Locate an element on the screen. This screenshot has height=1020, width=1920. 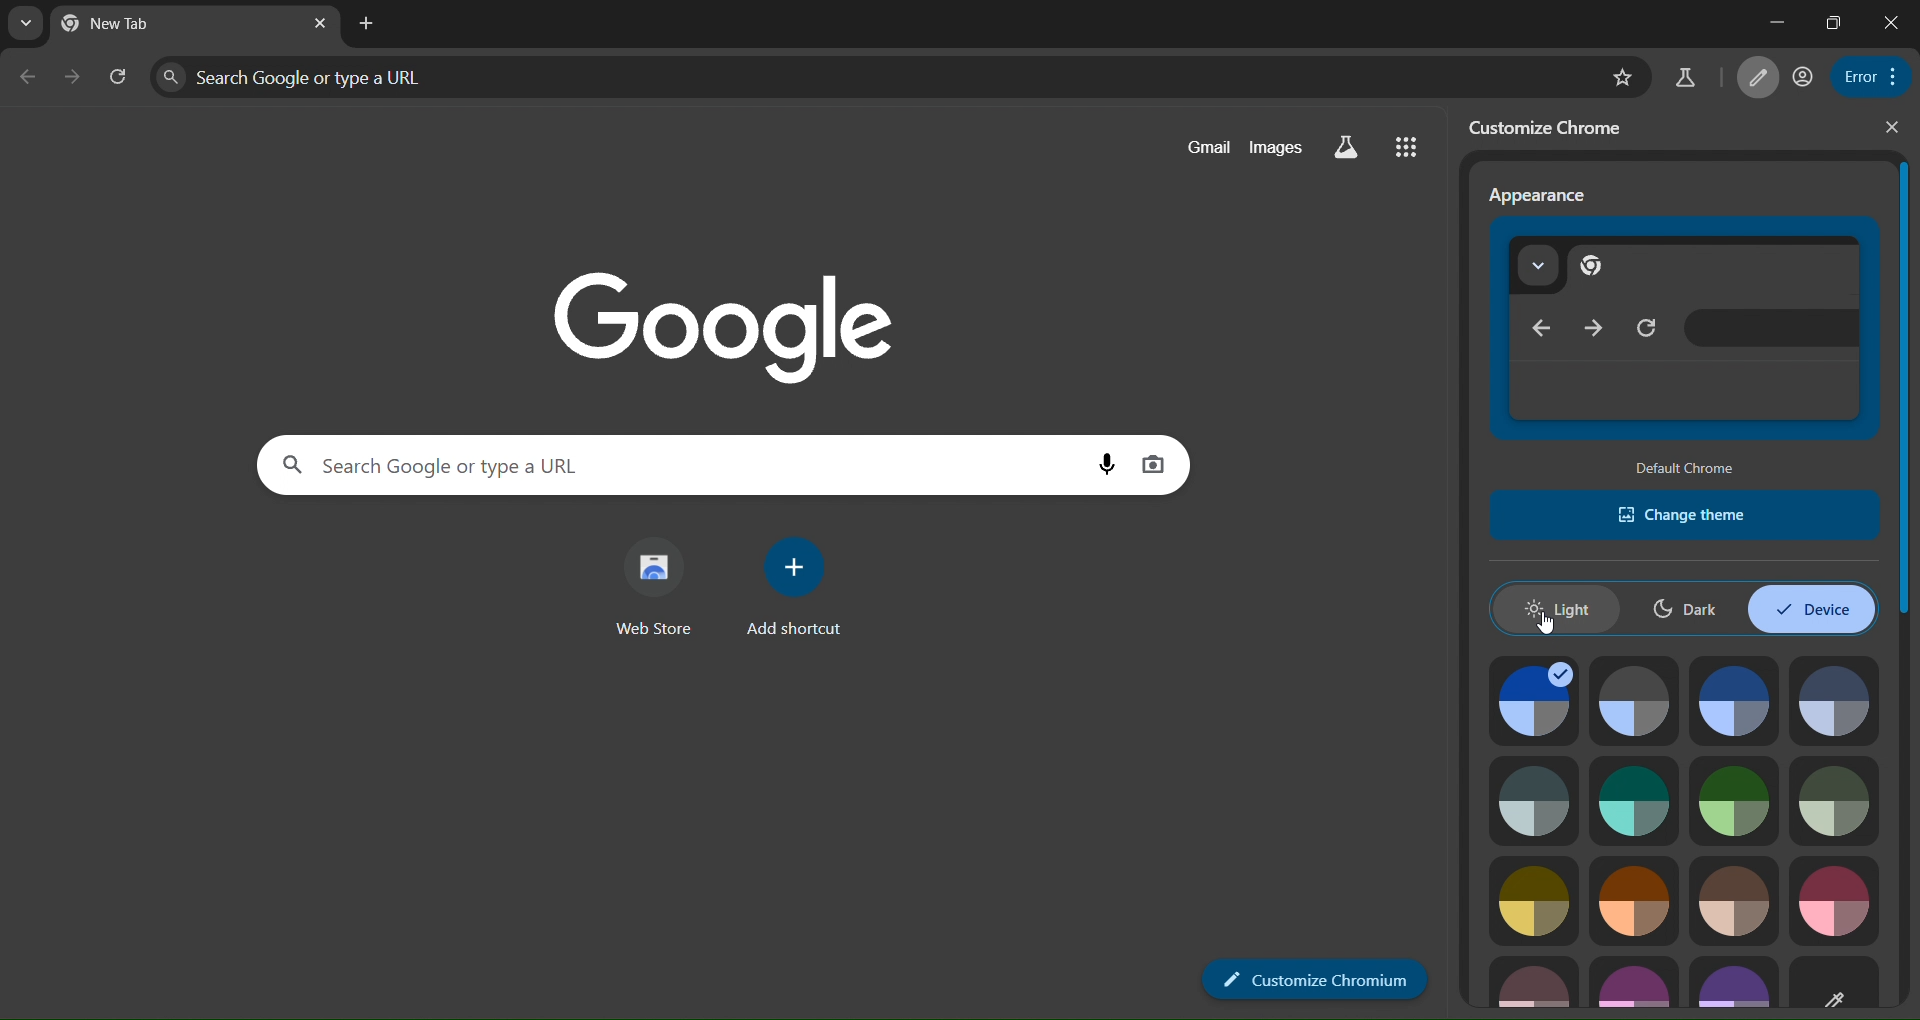
default chrome is located at coordinates (1687, 469).